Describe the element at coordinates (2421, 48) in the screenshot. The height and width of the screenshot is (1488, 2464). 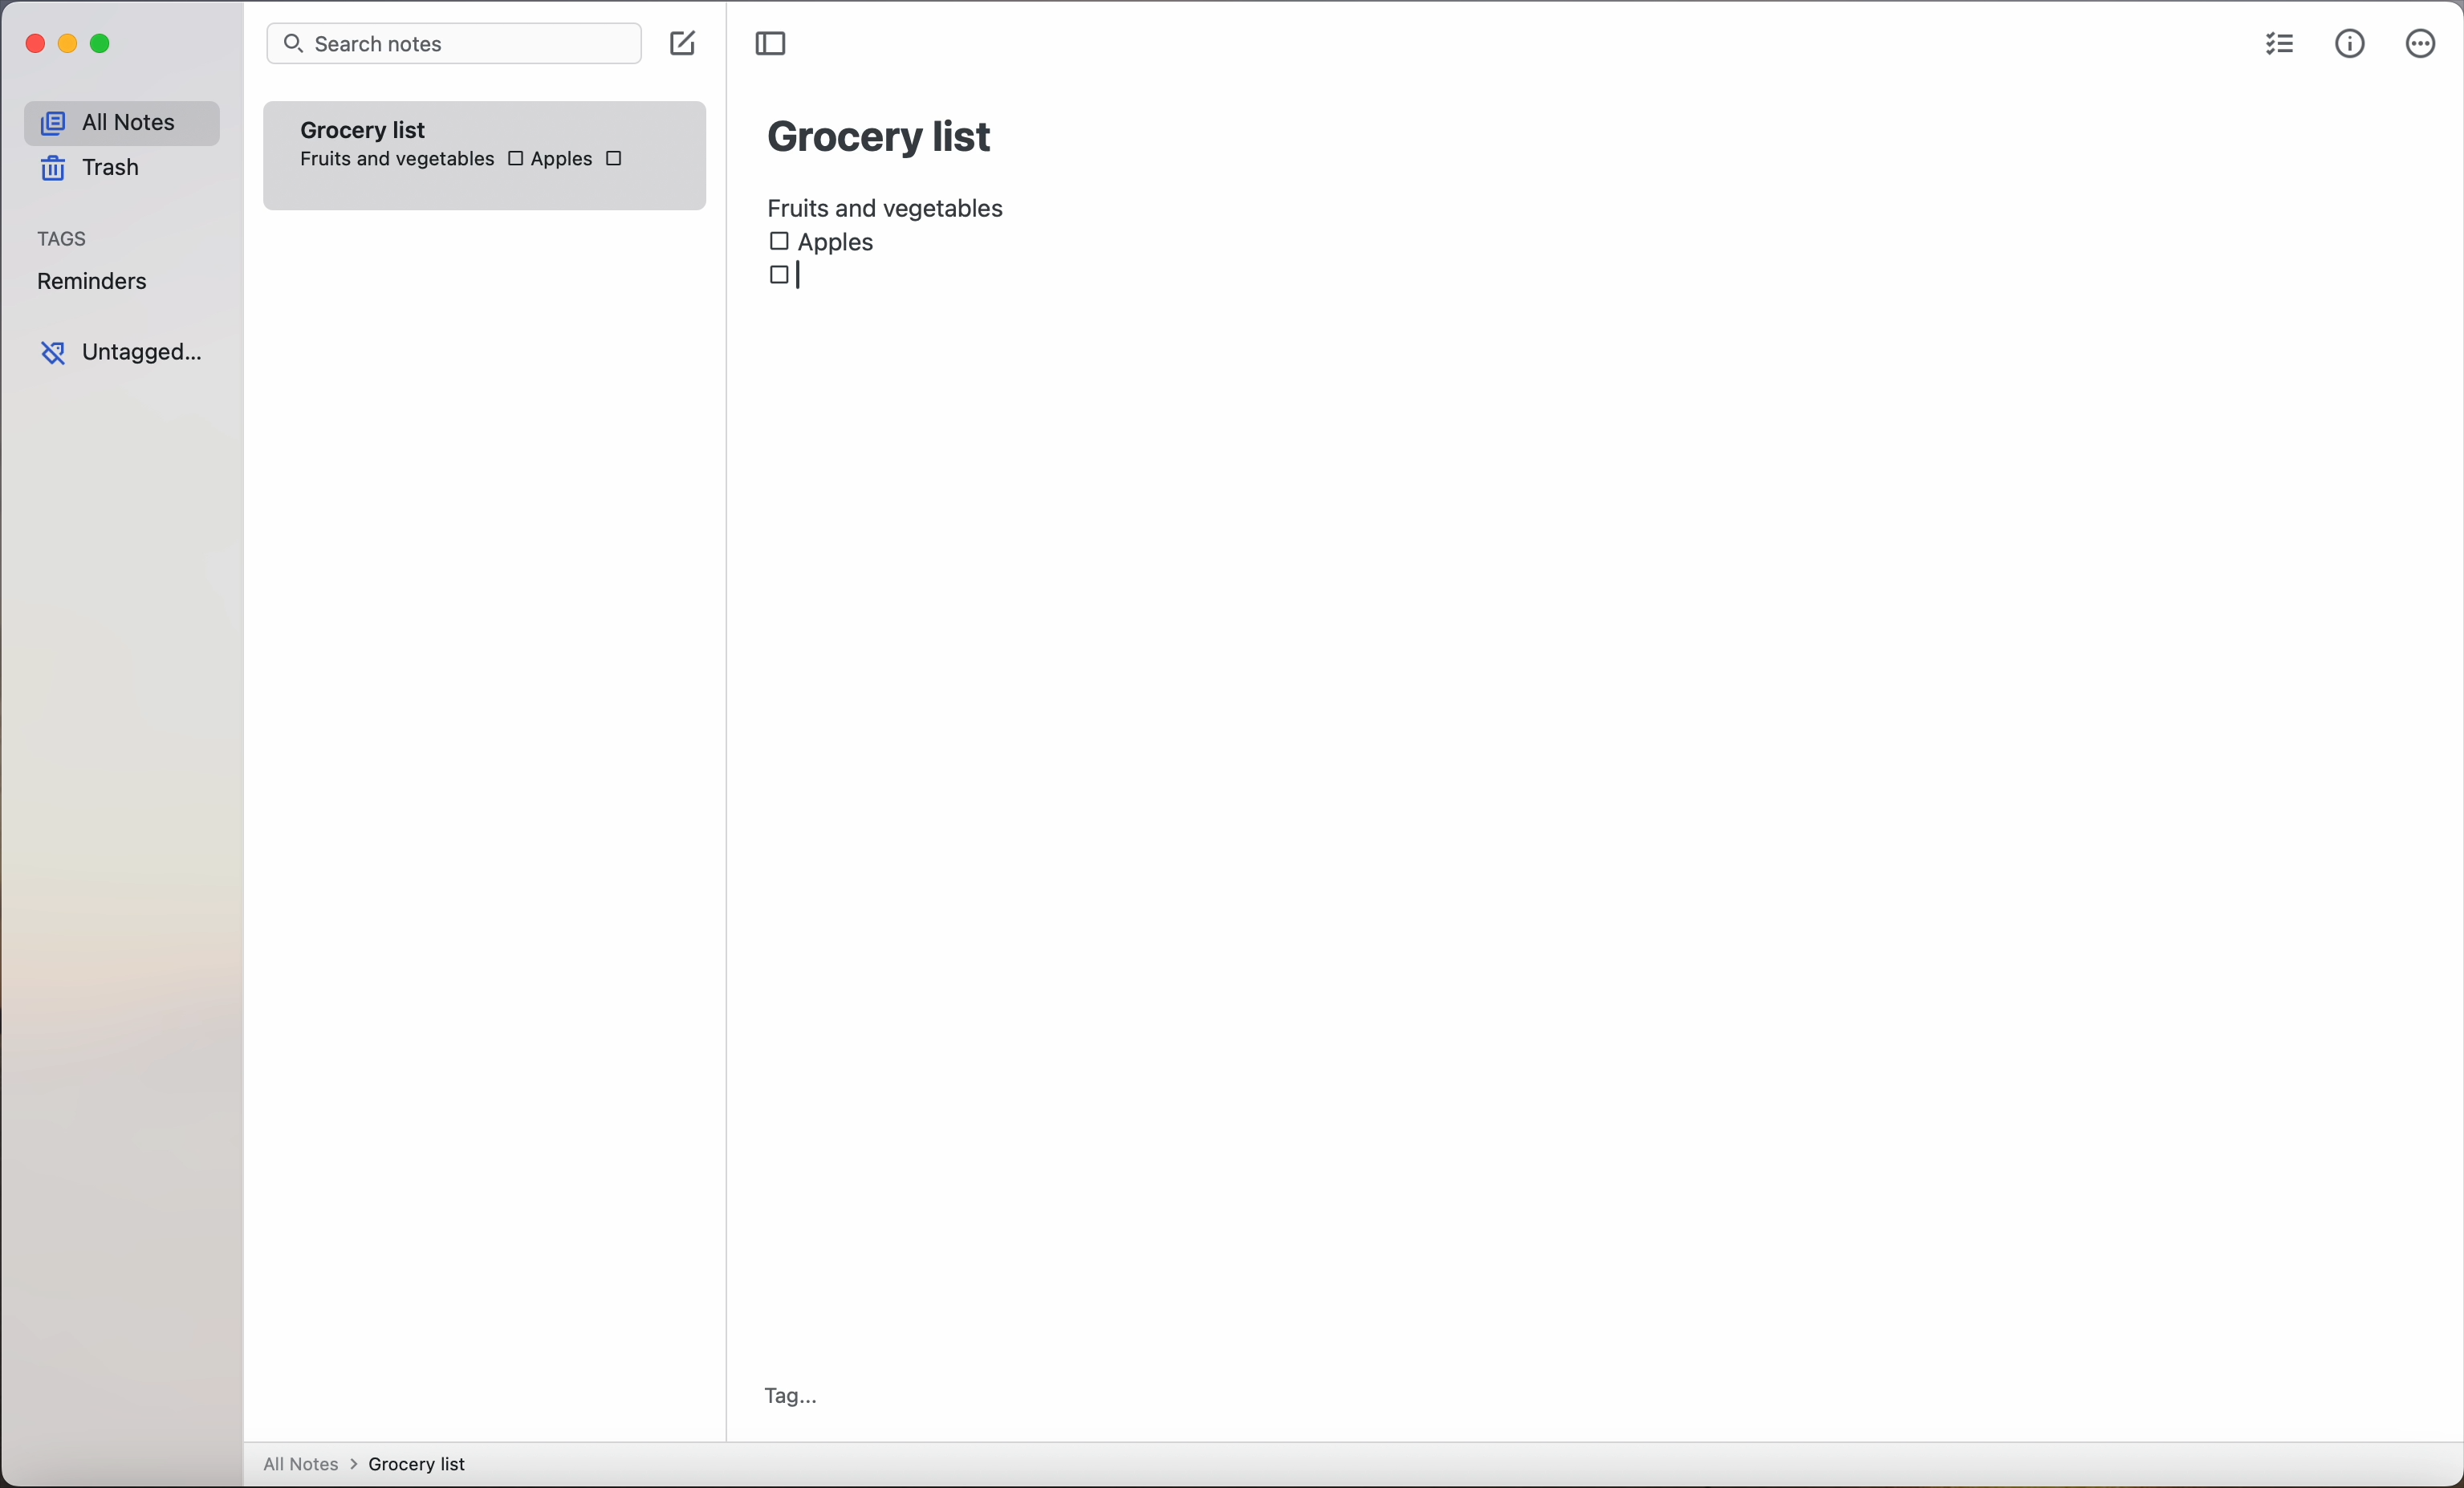
I see `more options` at that location.